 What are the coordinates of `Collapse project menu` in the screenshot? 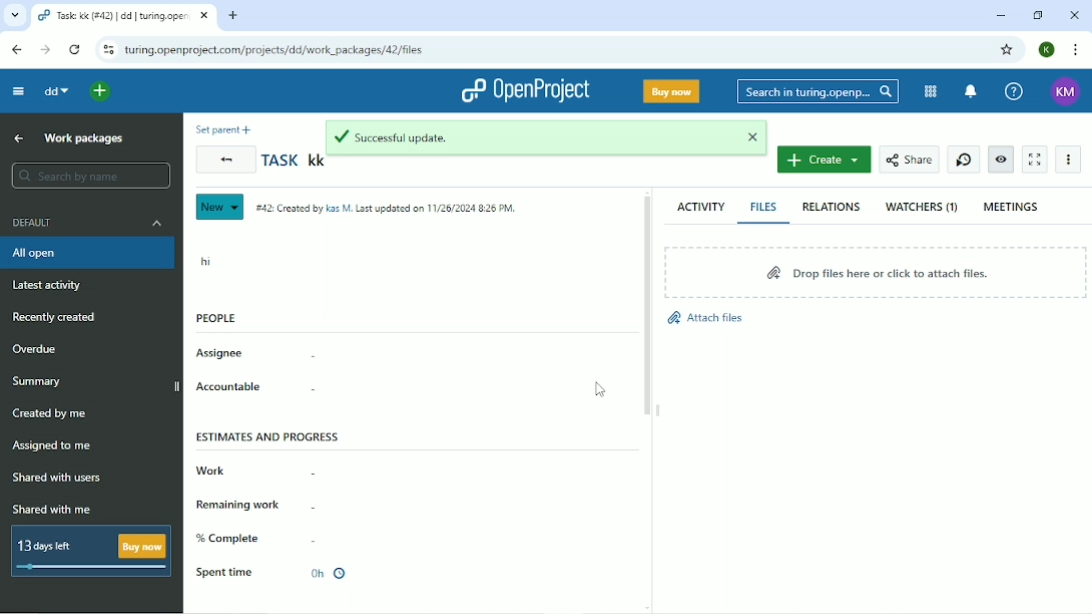 It's located at (19, 91).